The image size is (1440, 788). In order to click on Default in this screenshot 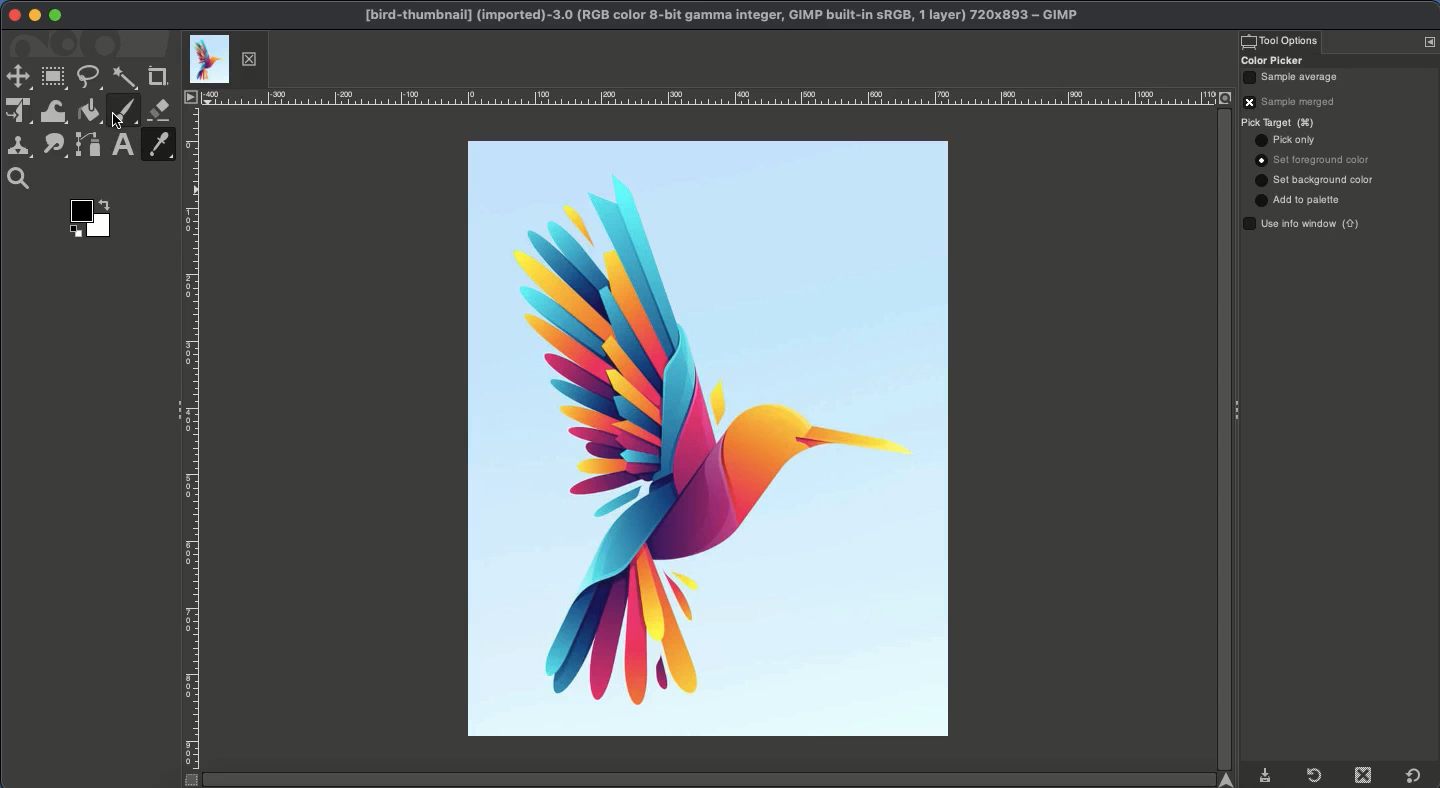, I will do `click(1414, 776)`.